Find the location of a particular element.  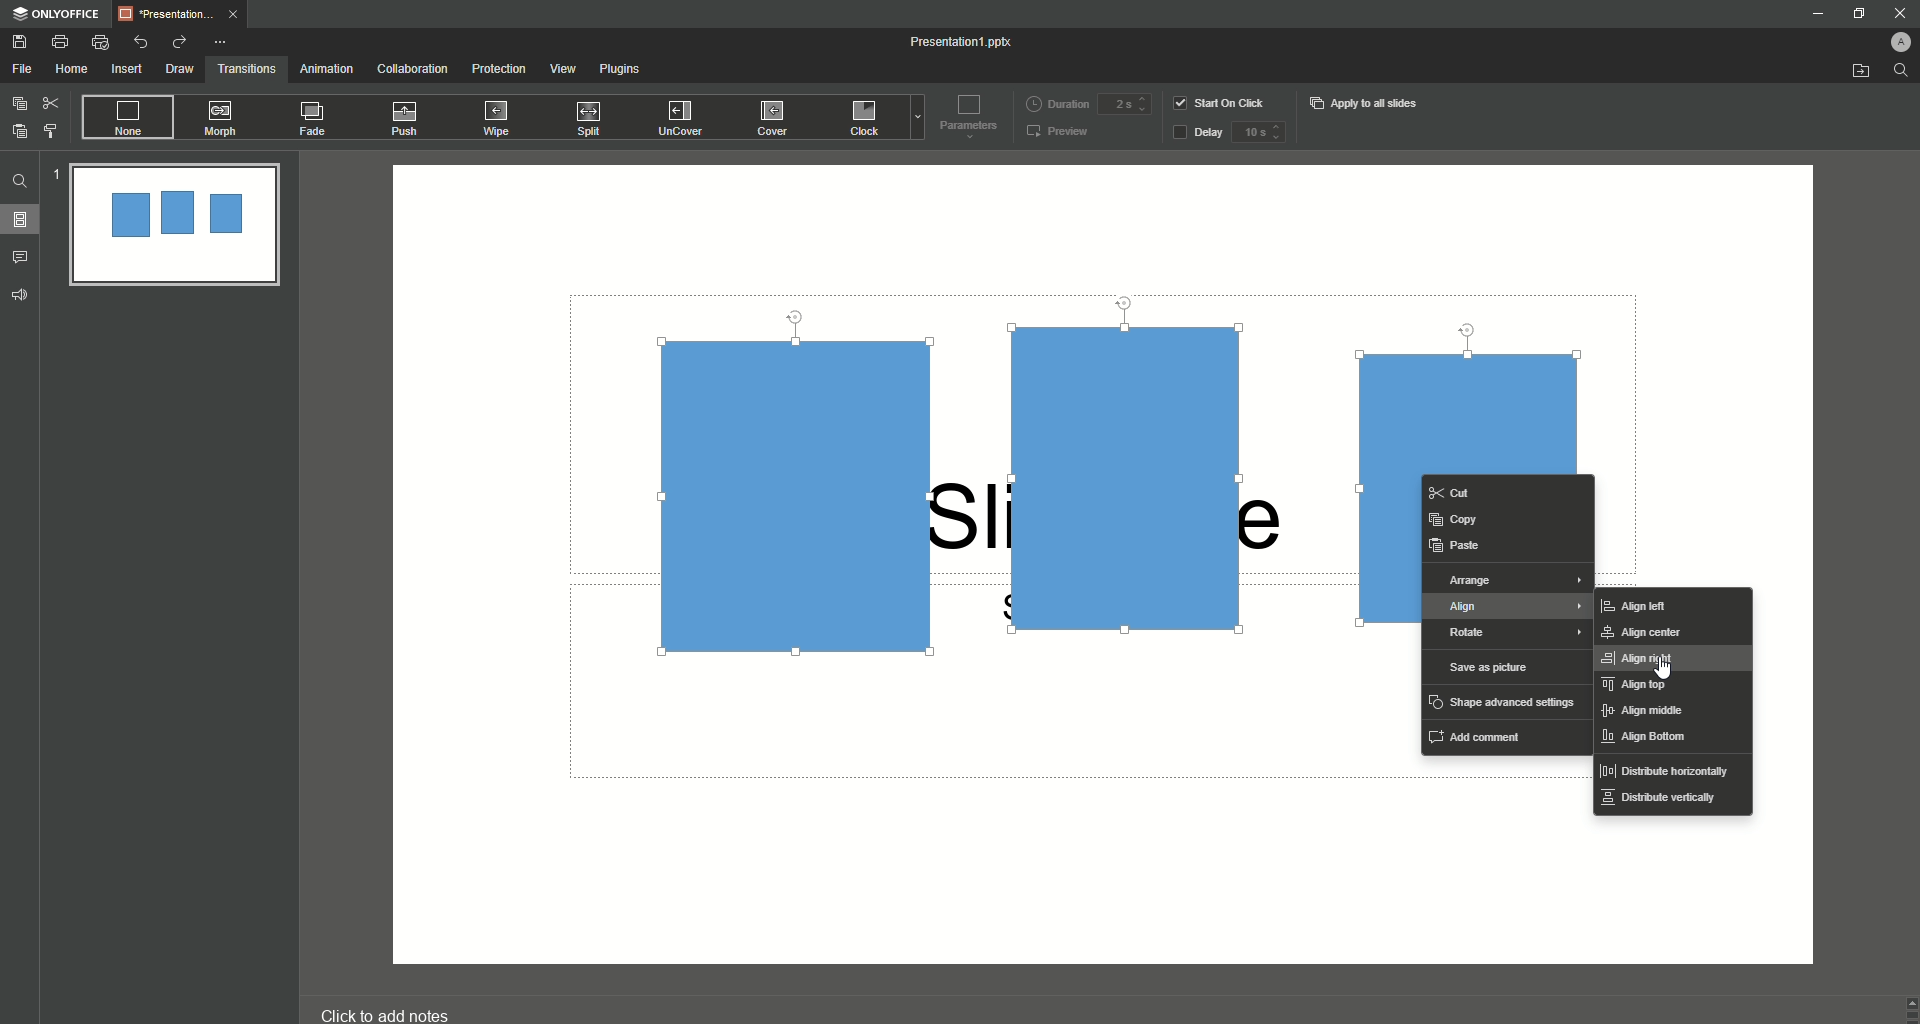

Save as picture is located at coordinates (1491, 668).